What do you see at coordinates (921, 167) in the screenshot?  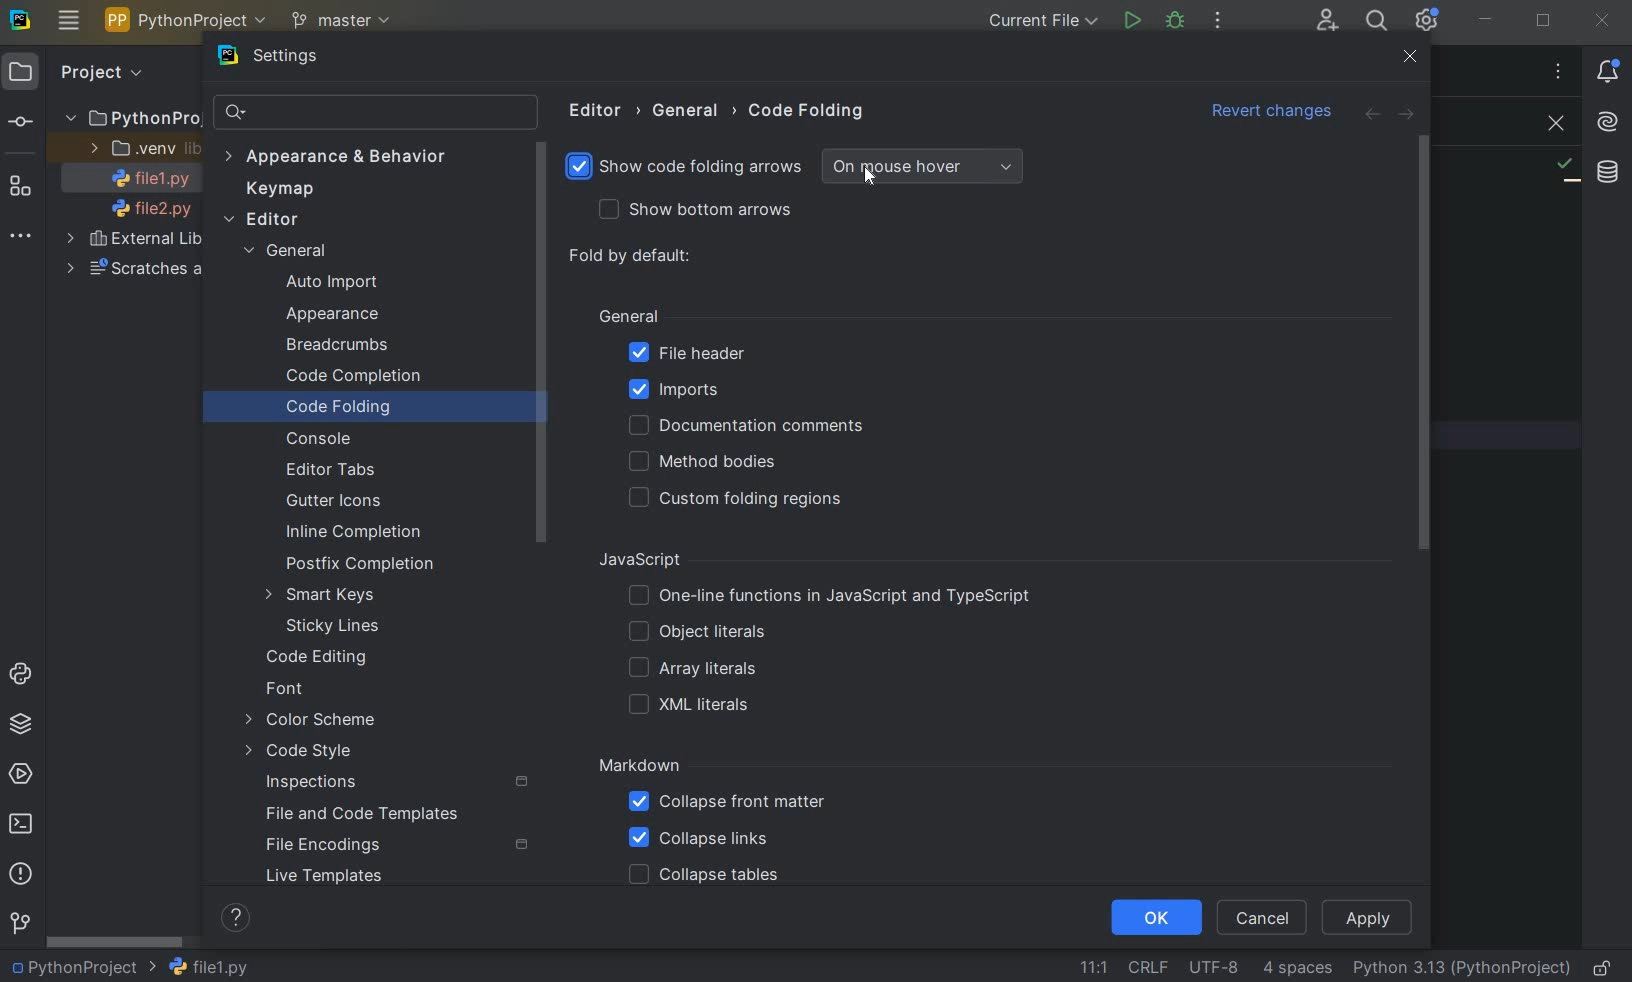 I see `ON MOUSE HOVER` at bounding box center [921, 167].